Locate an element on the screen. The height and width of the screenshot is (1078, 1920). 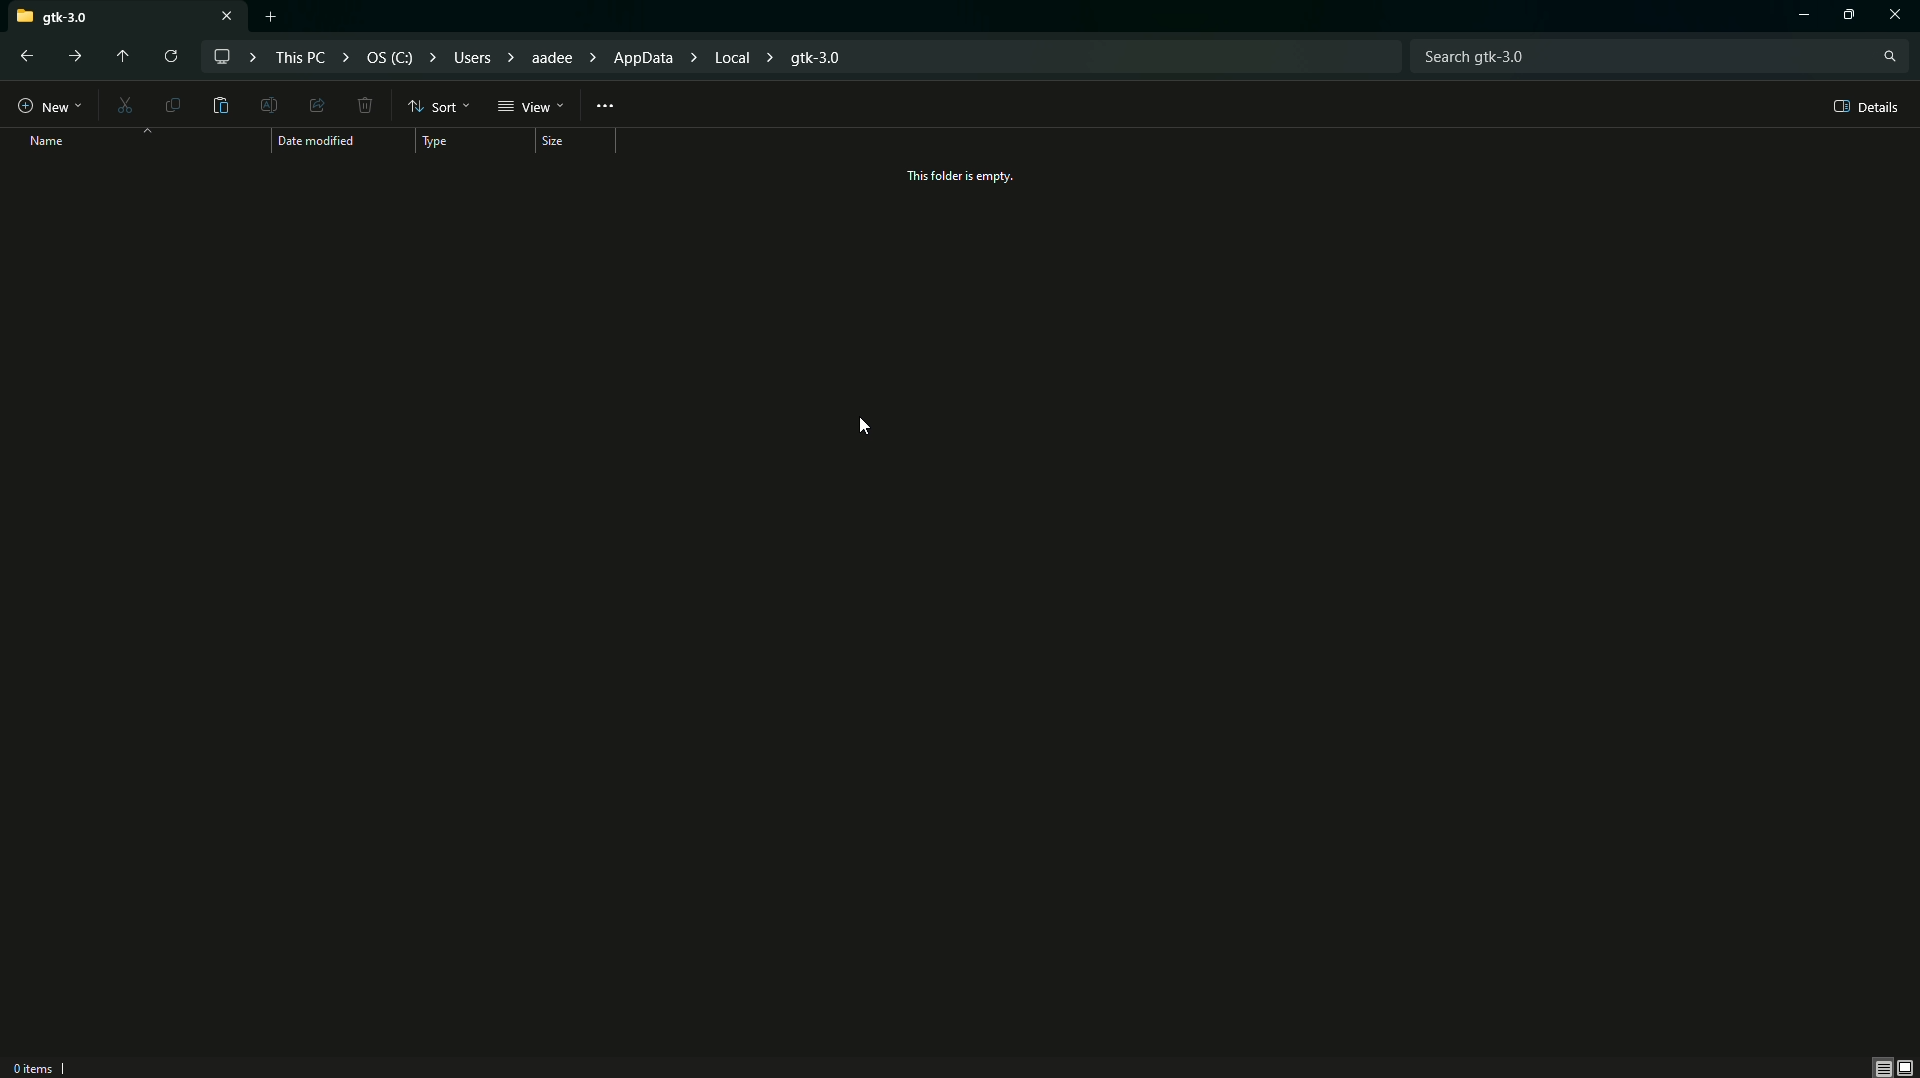
Reload is located at coordinates (167, 57).